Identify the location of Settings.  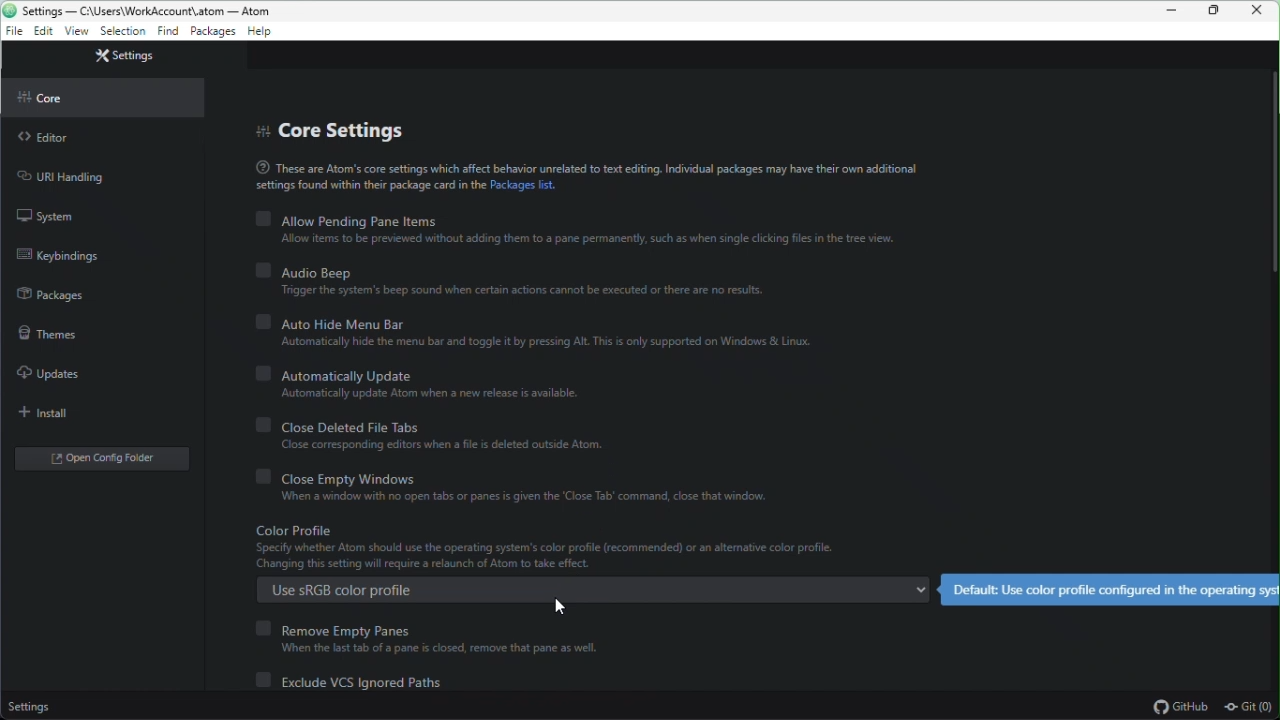
(127, 55).